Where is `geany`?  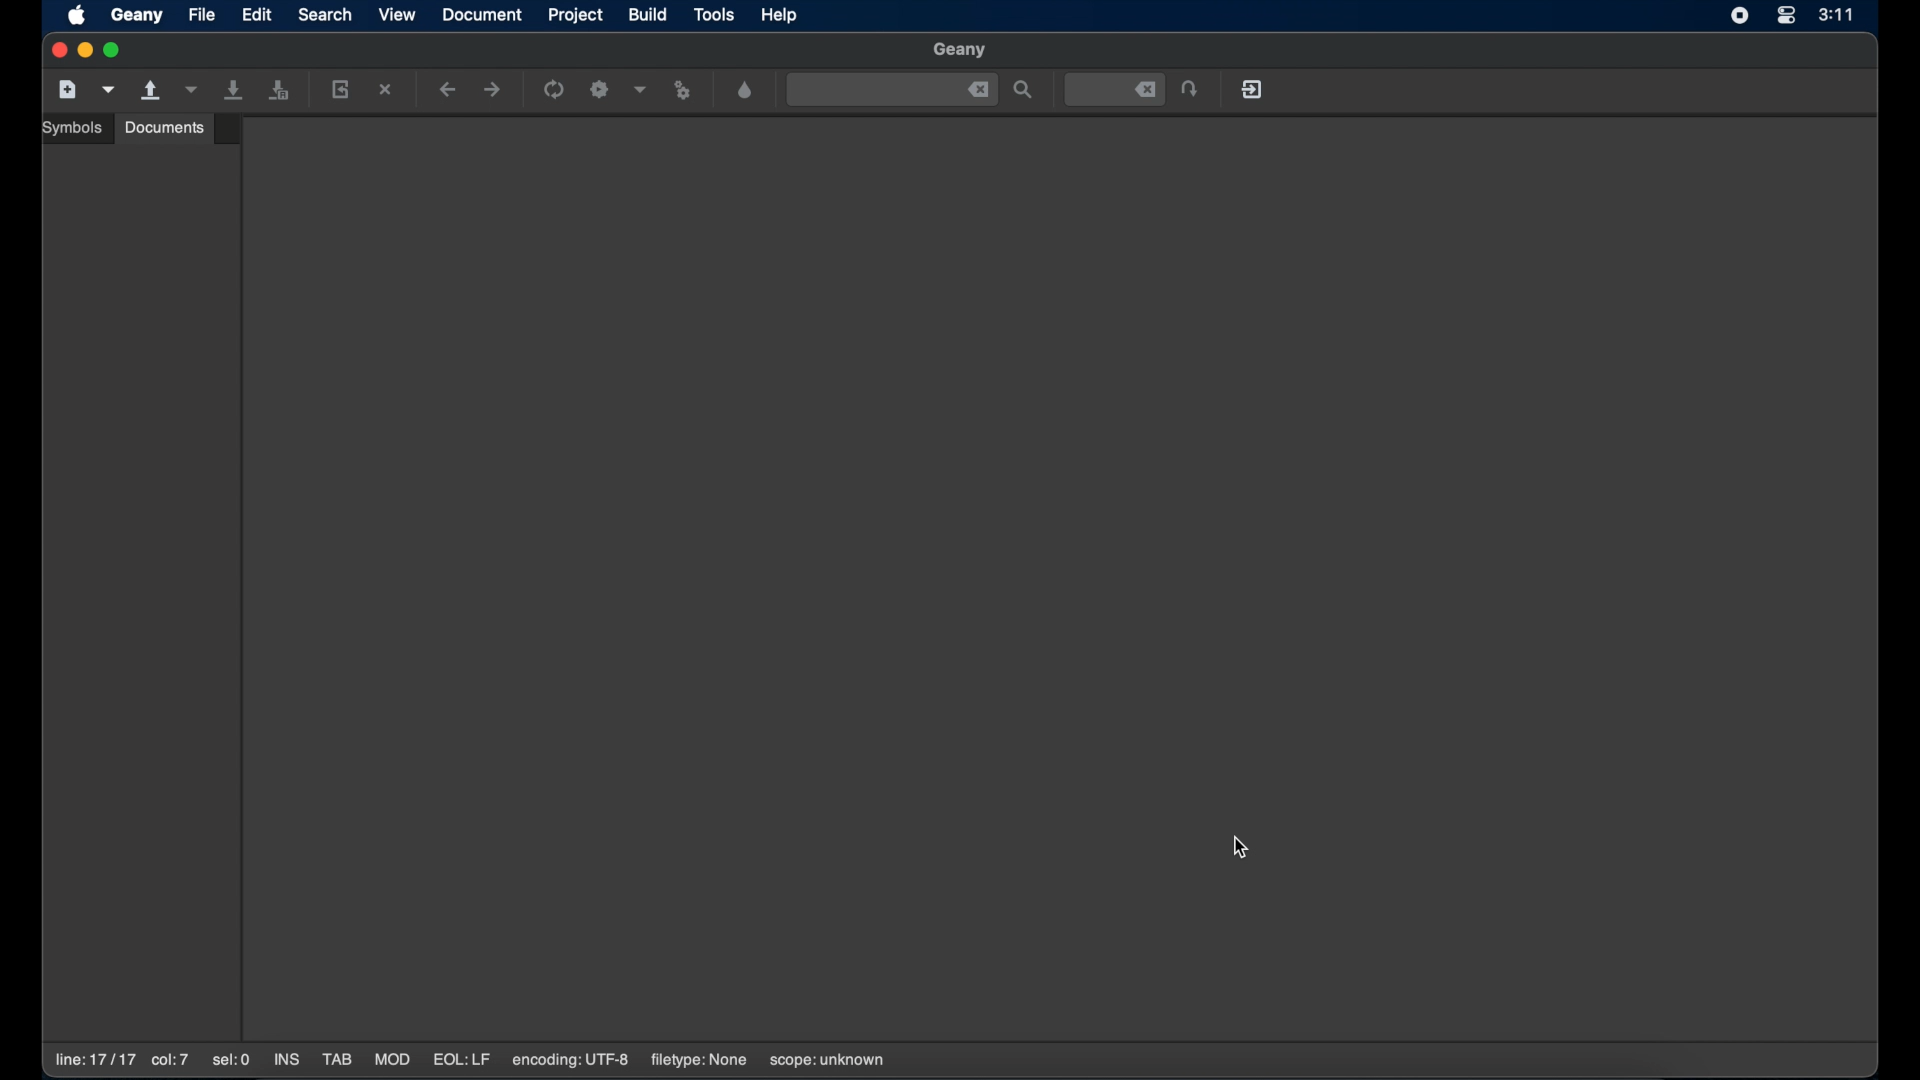
geany is located at coordinates (961, 51).